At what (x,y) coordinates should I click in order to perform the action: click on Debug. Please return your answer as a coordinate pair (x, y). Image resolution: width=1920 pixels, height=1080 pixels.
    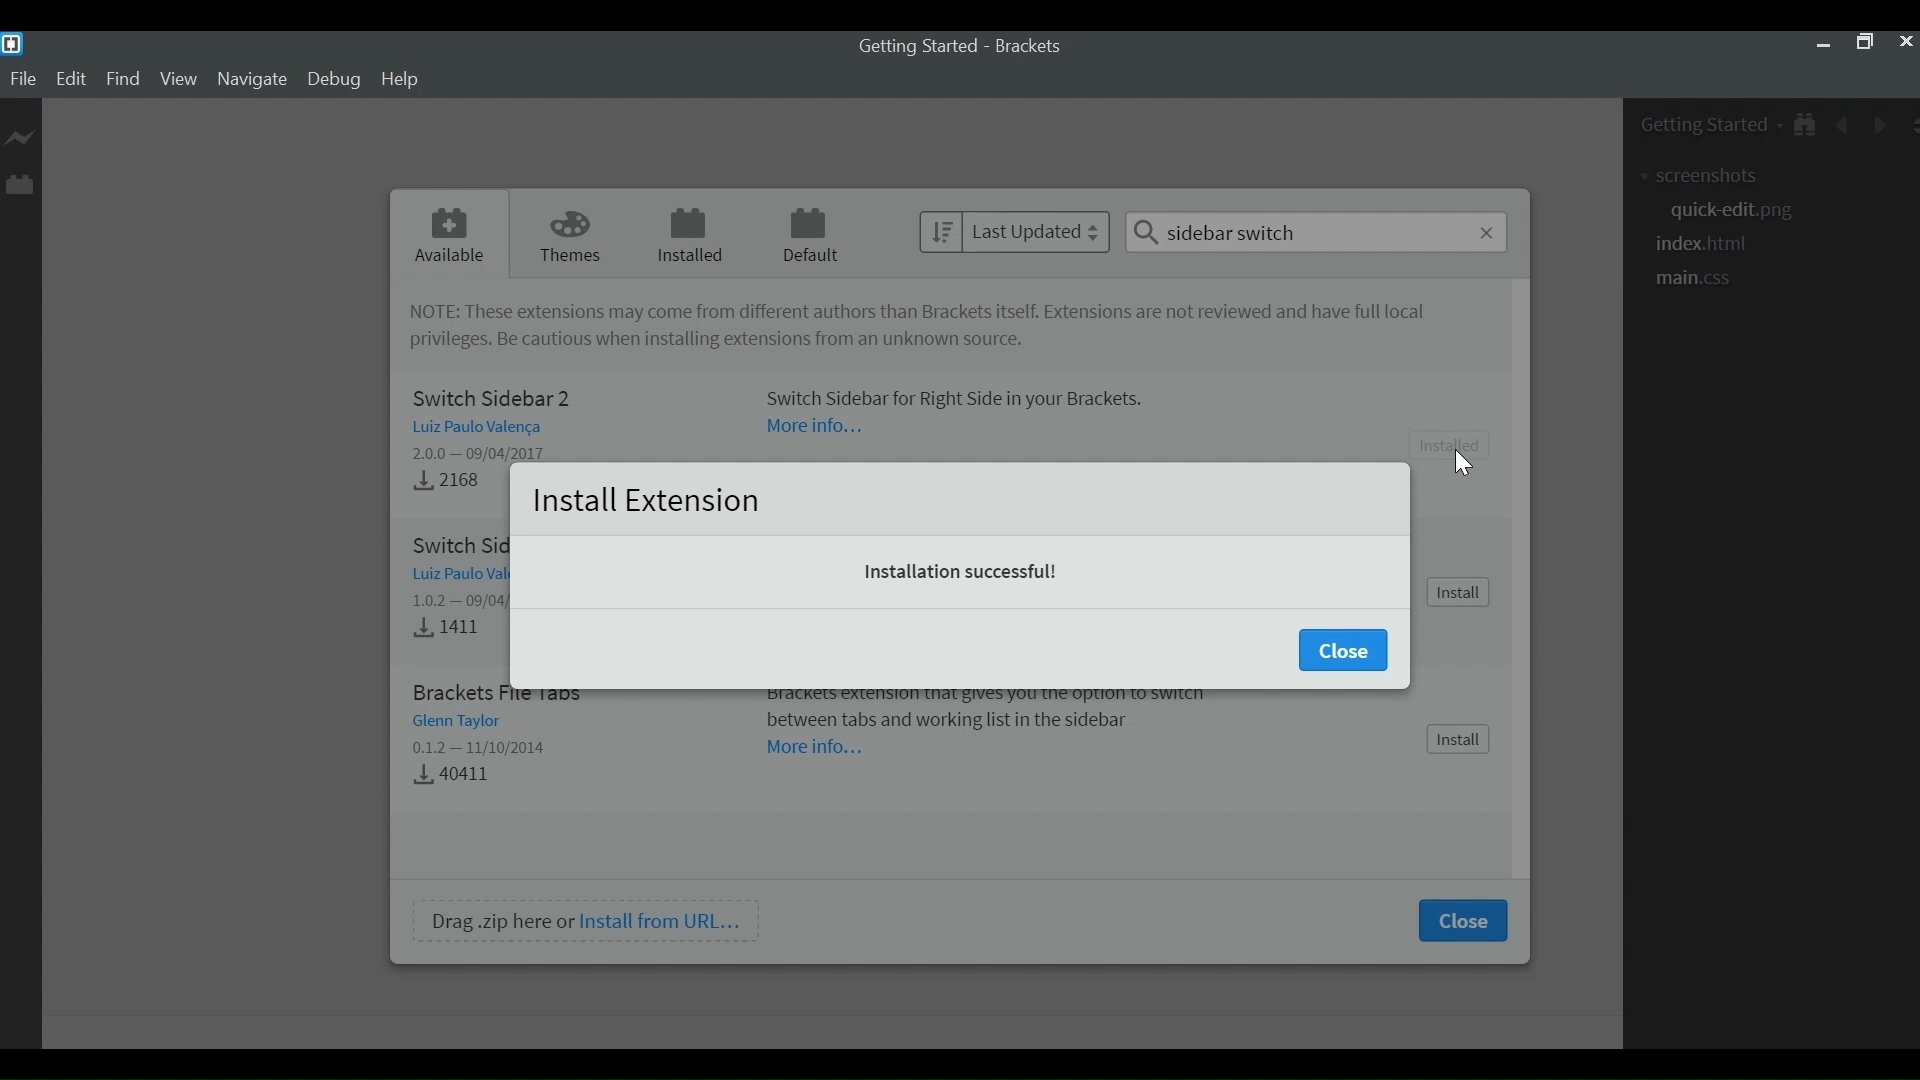
    Looking at the image, I should click on (338, 80).